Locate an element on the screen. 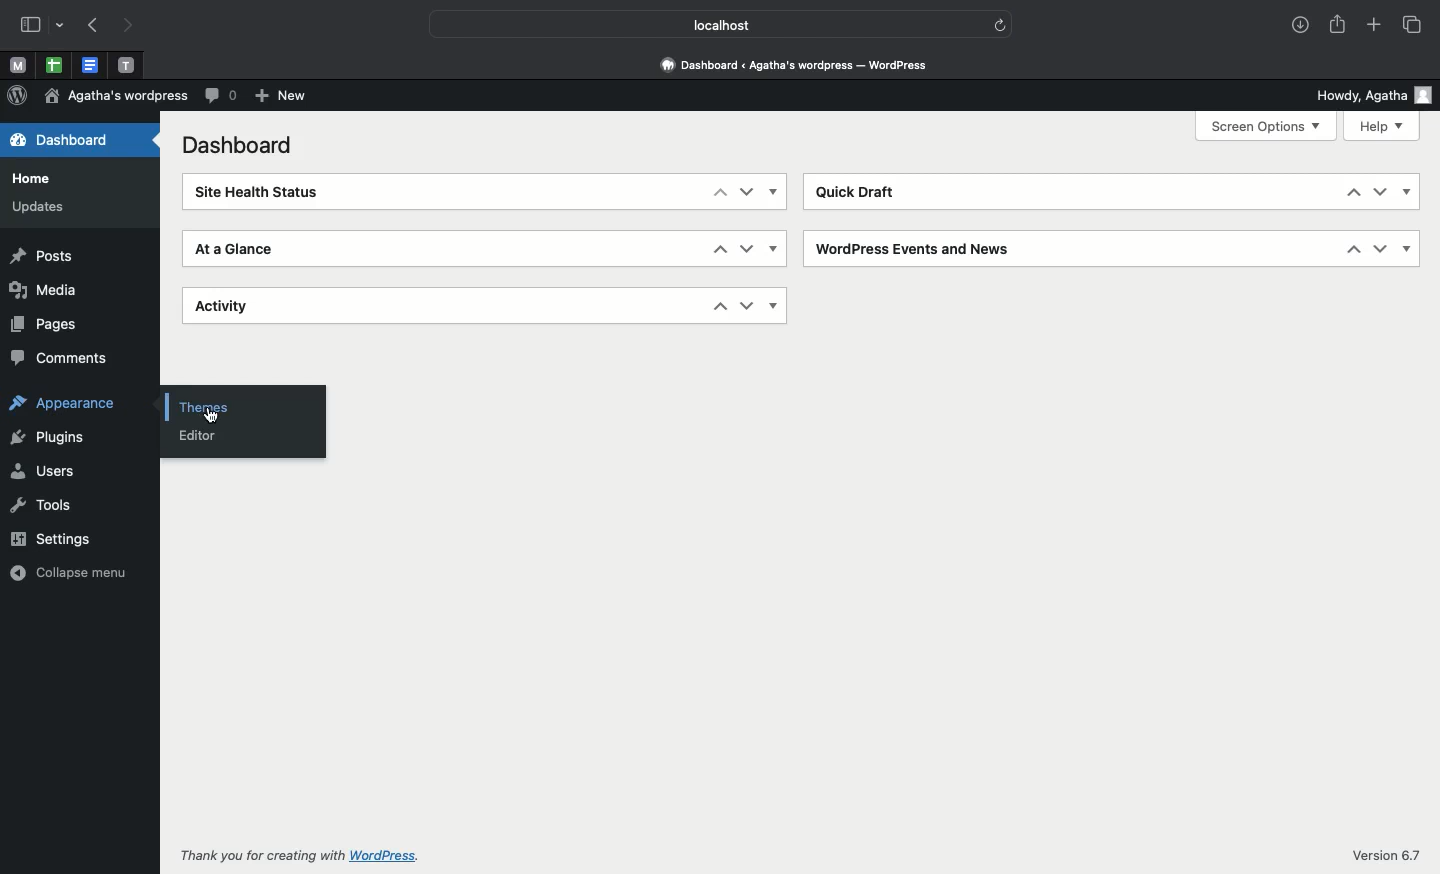 The height and width of the screenshot is (874, 1440). Down is located at coordinates (747, 308).